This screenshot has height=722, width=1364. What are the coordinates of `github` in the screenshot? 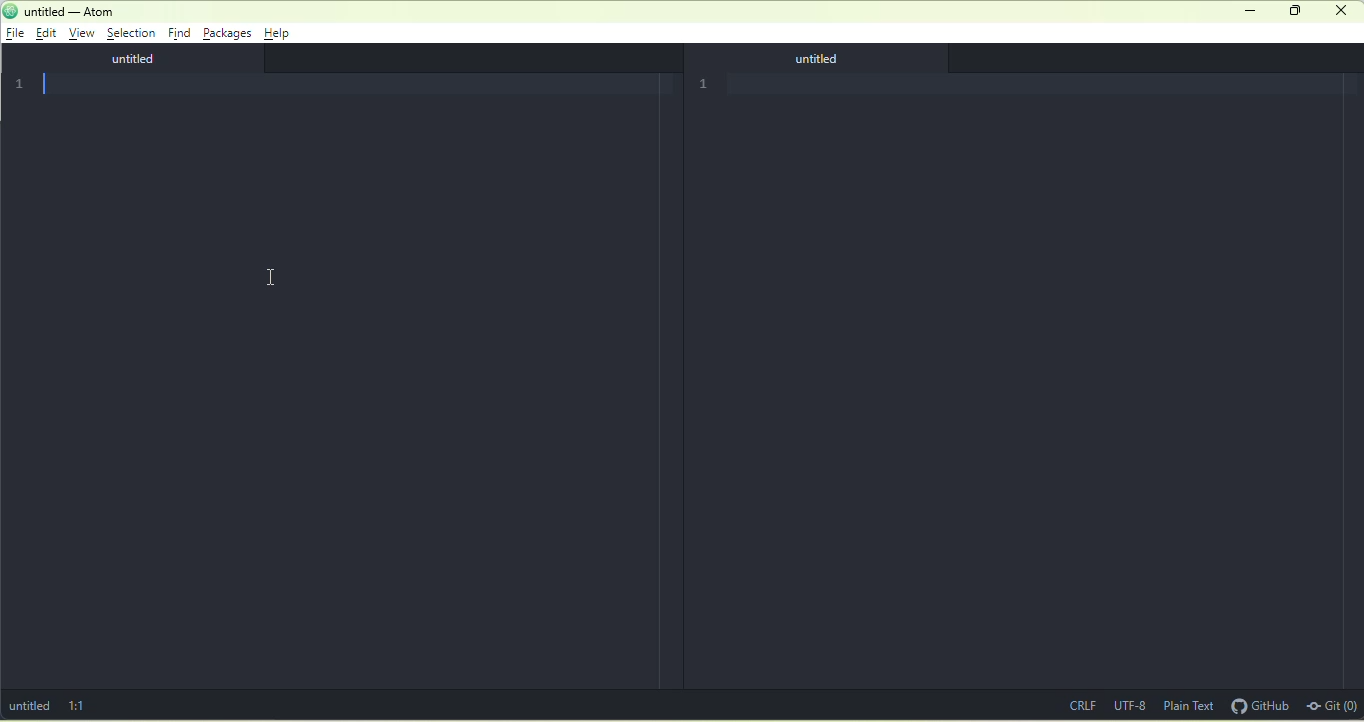 It's located at (1259, 705).